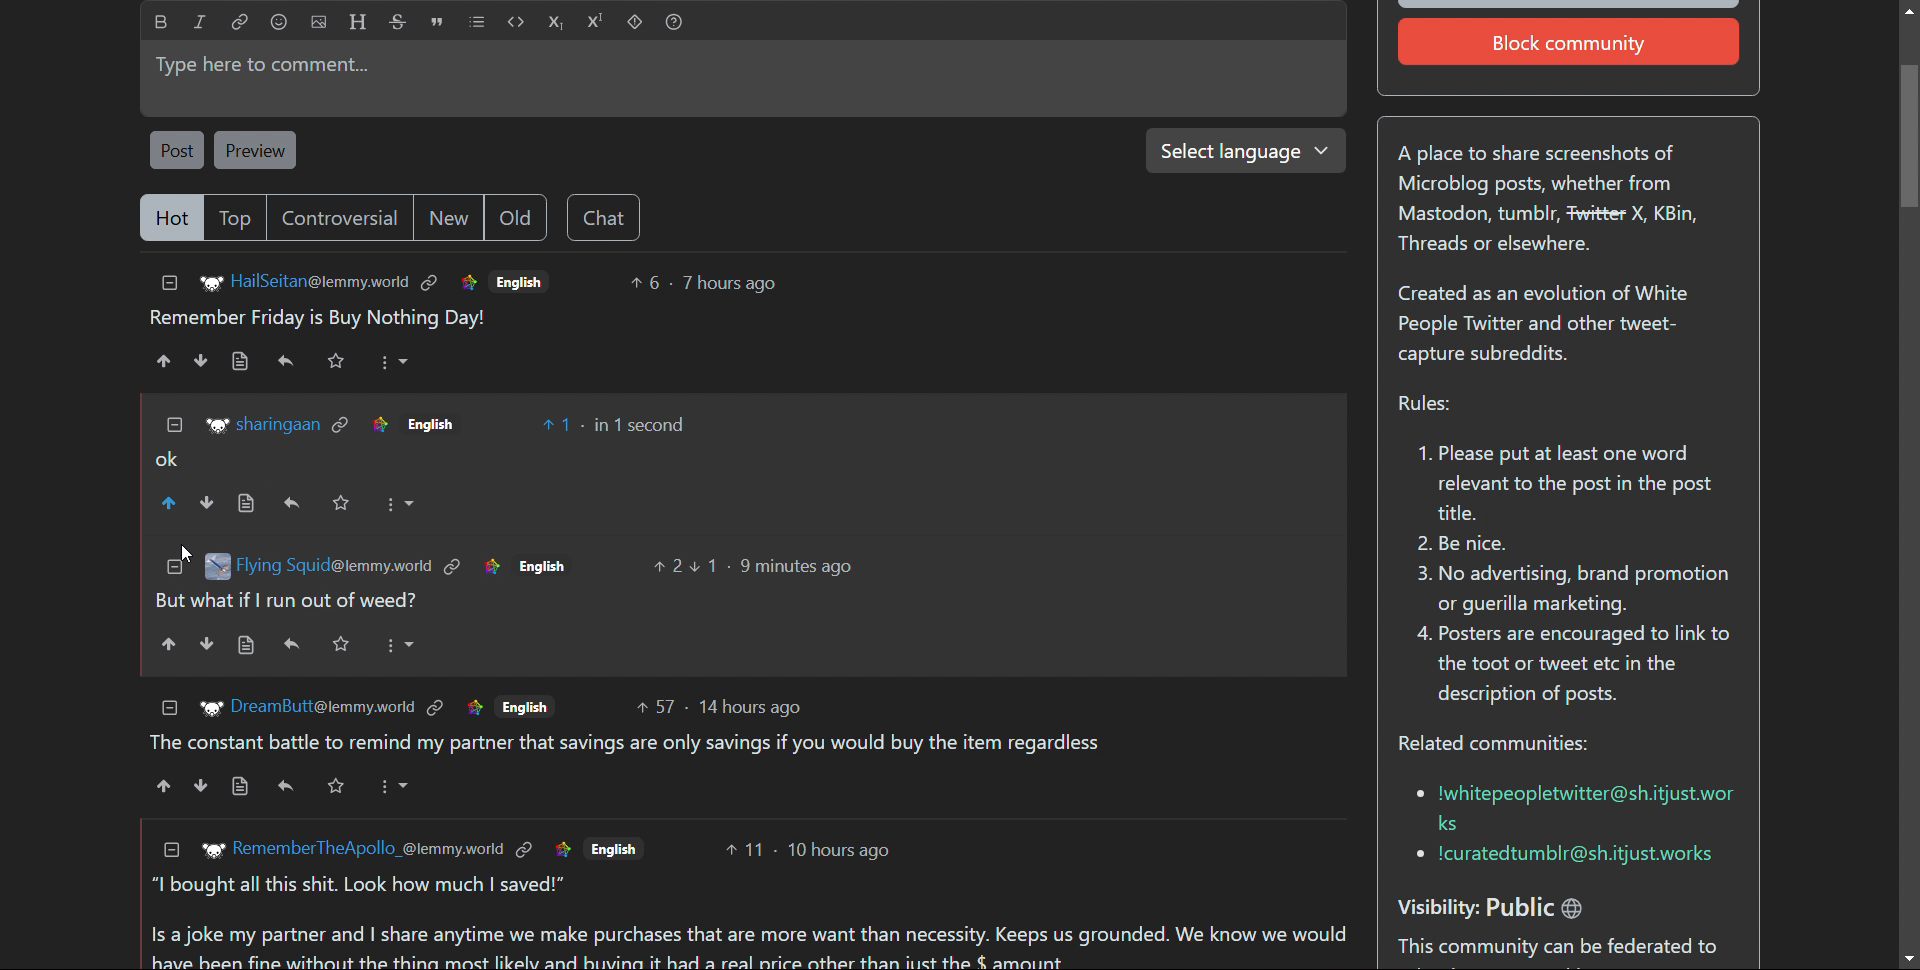 The height and width of the screenshot is (970, 1920). What do you see at coordinates (596, 21) in the screenshot?
I see `superscript` at bounding box center [596, 21].